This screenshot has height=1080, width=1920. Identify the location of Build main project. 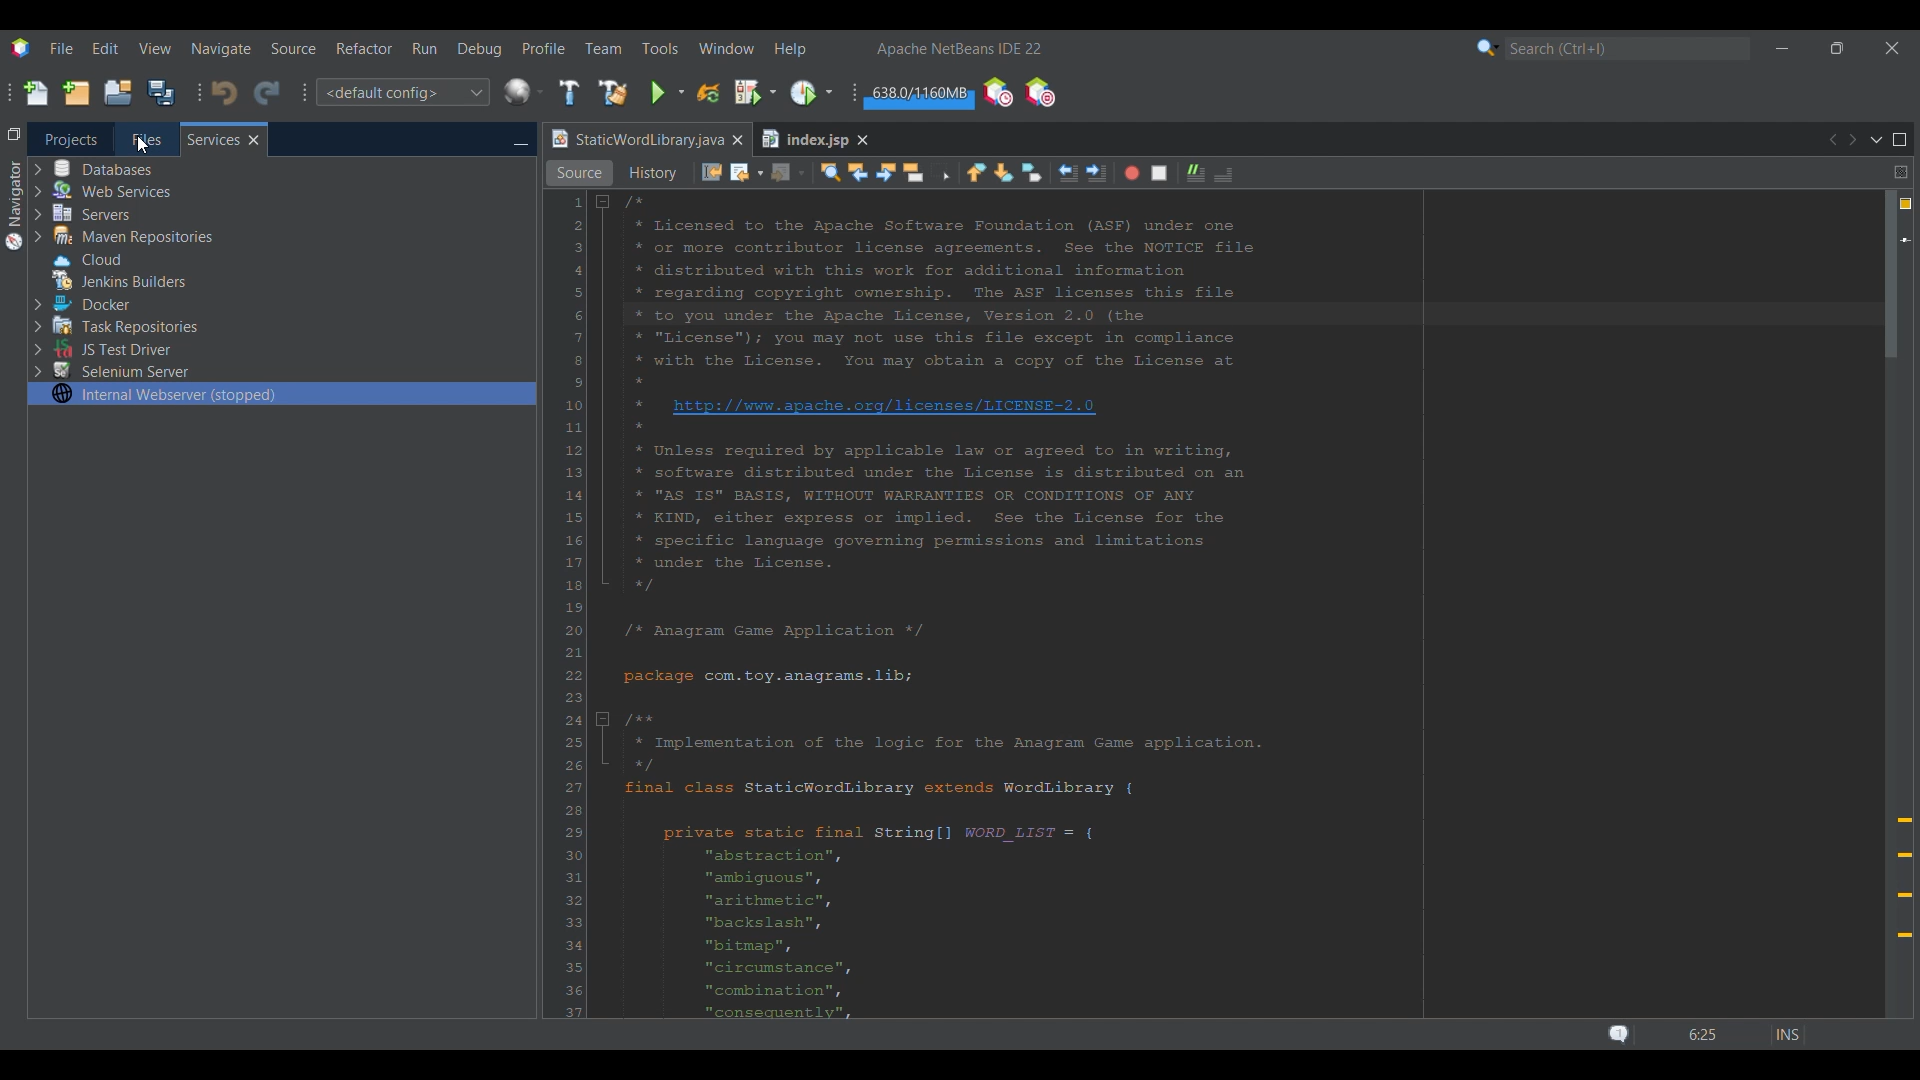
(569, 92).